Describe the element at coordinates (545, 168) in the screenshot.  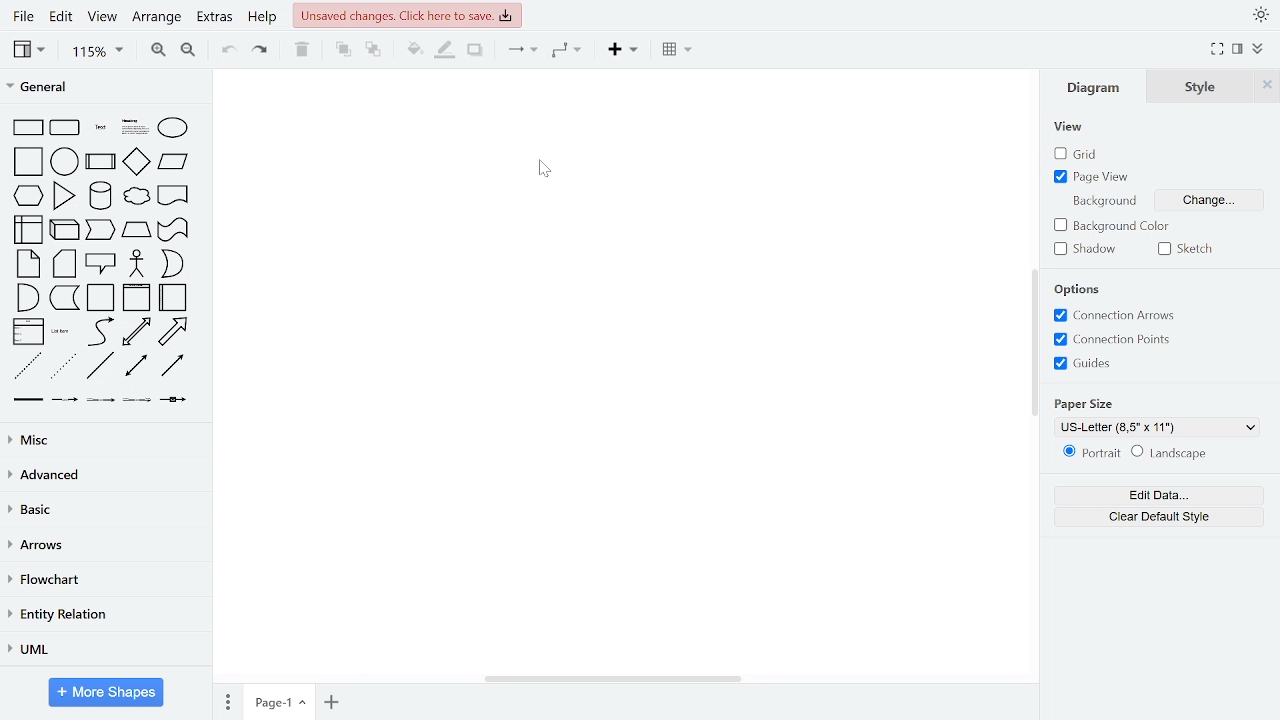
I see `cursor` at that location.